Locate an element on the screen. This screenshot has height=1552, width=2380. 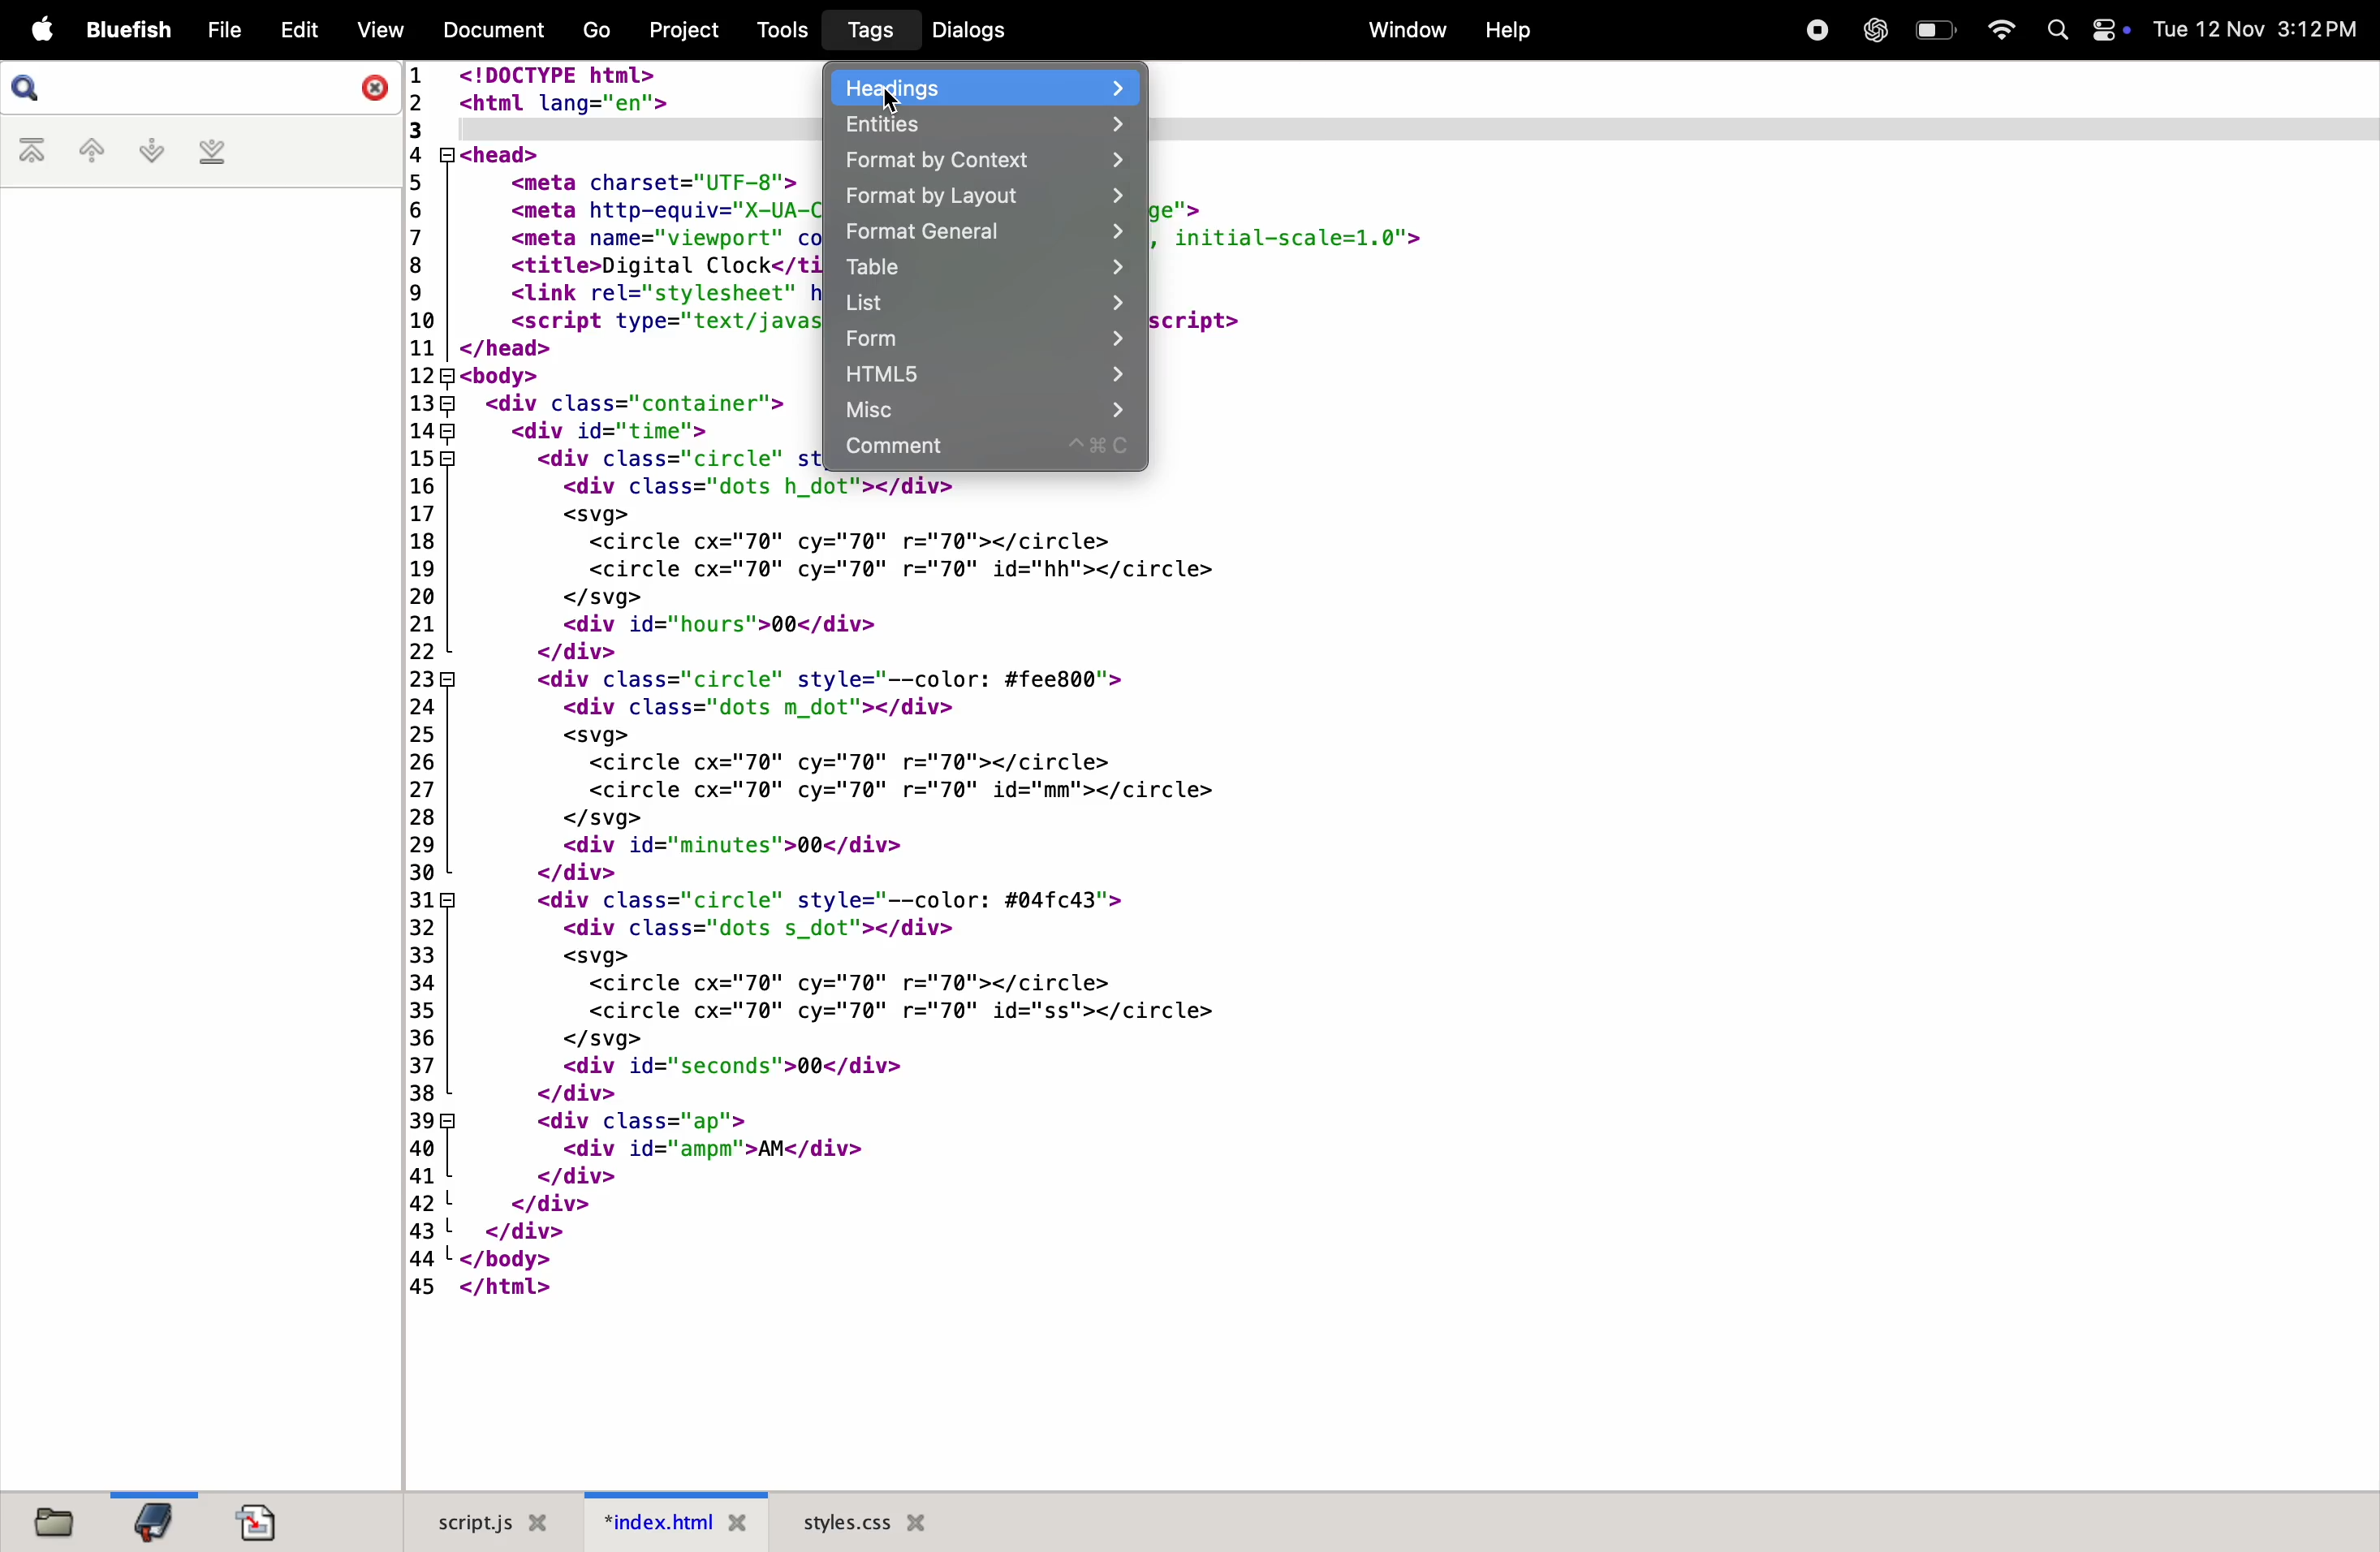
format general is located at coordinates (981, 235).